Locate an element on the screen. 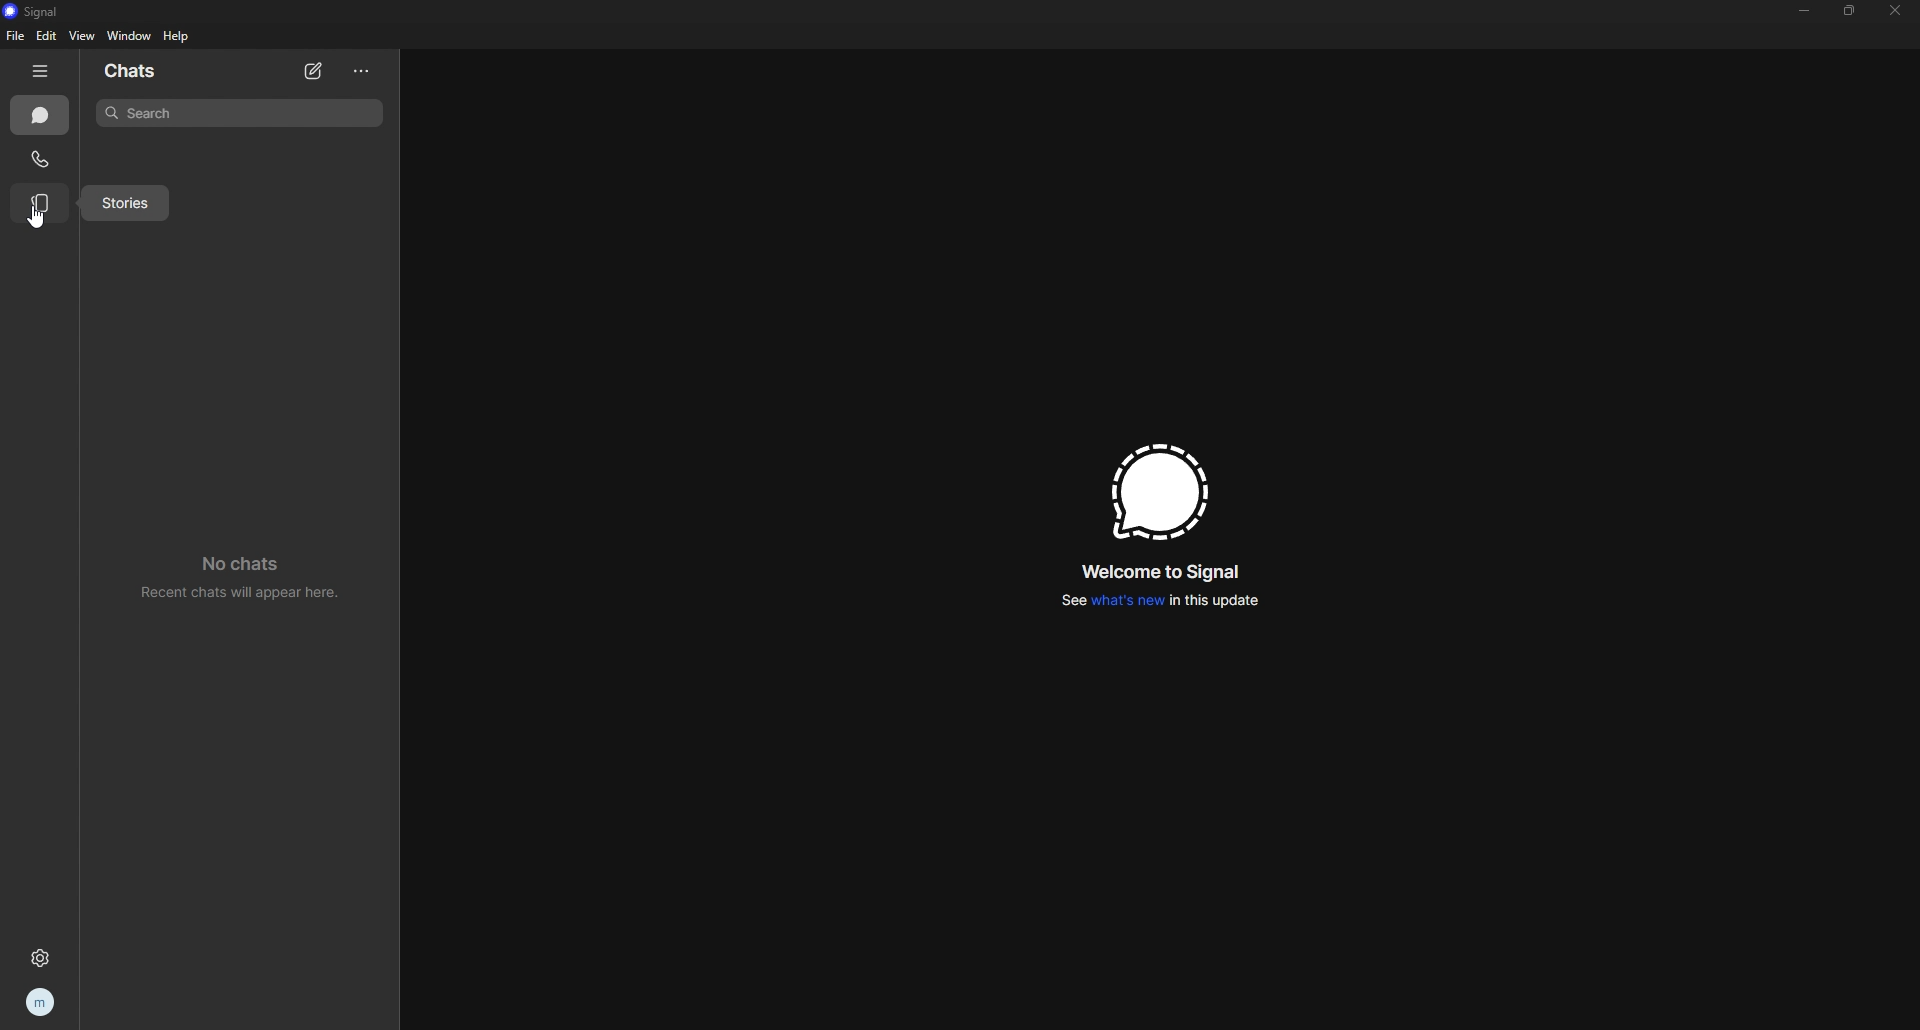 This screenshot has height=1030, width=1920. welcome is located at coordinates (1161, 573).